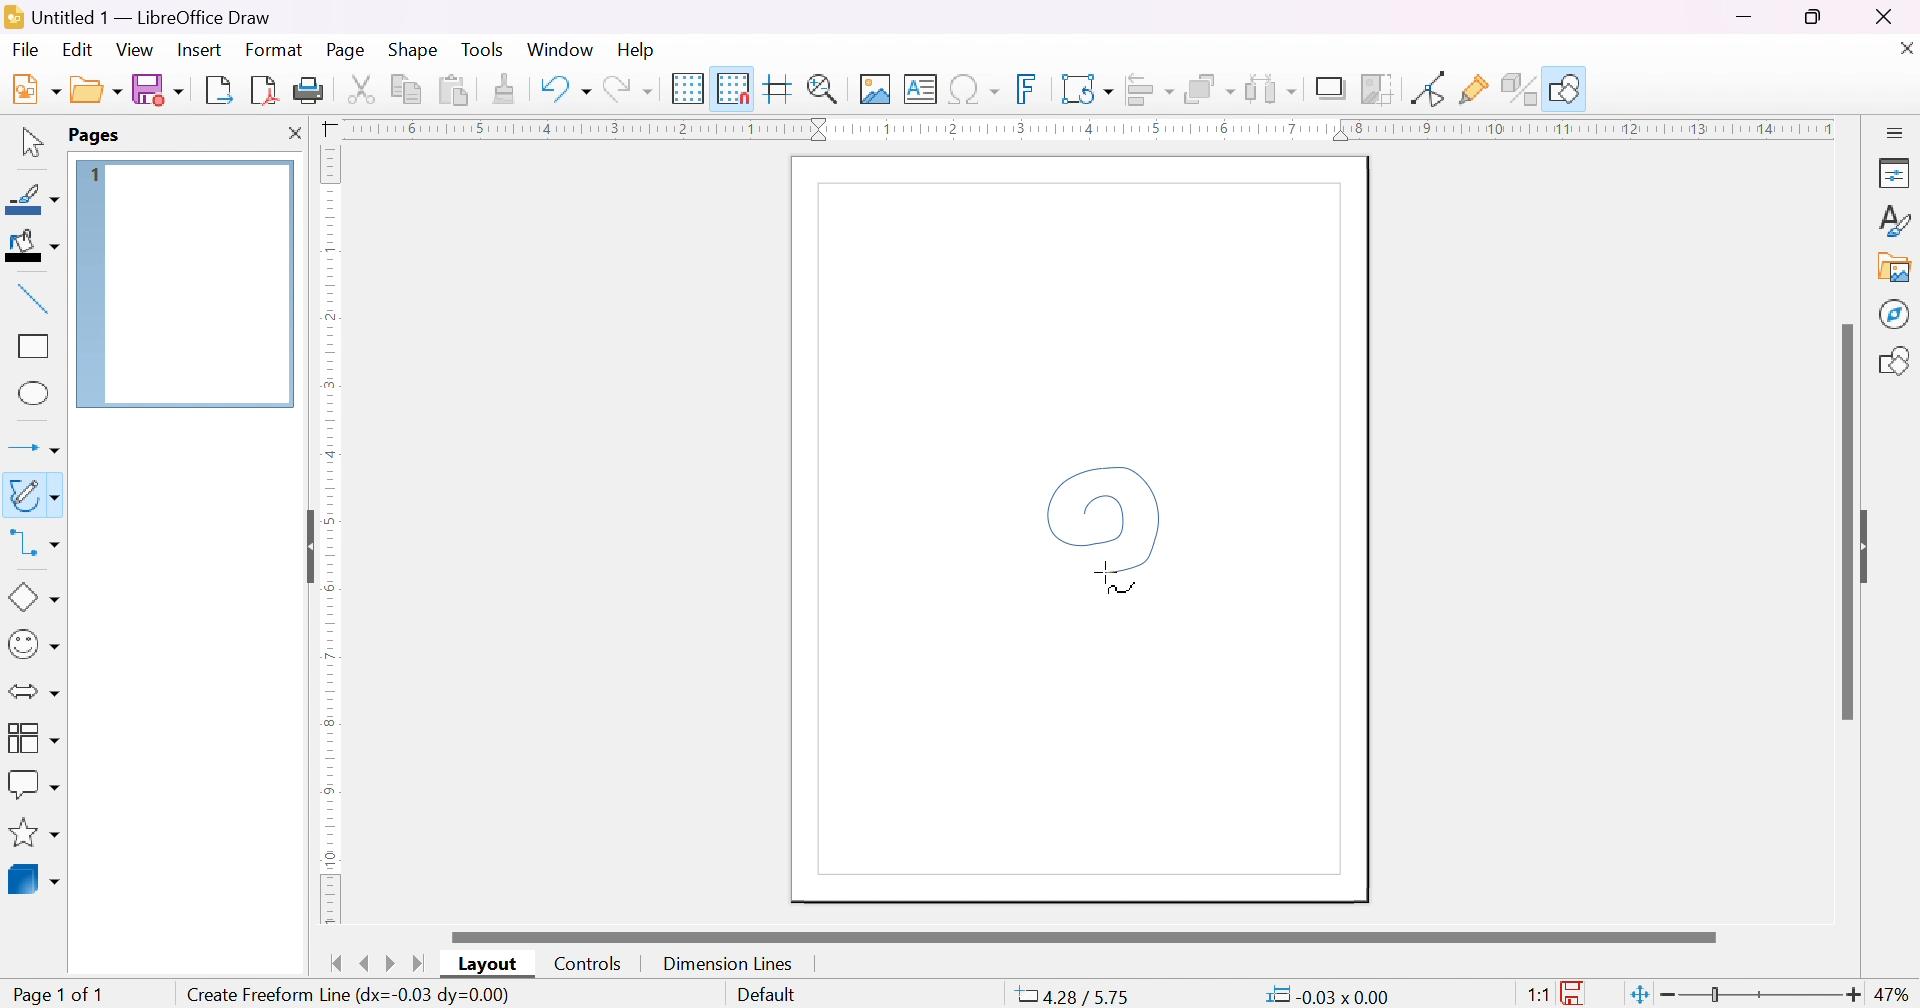 The width and height of the screenshot is (1920, 1008). Describe the element at coordinates (407, 89) in the screenshot. I see `copy` at that location.